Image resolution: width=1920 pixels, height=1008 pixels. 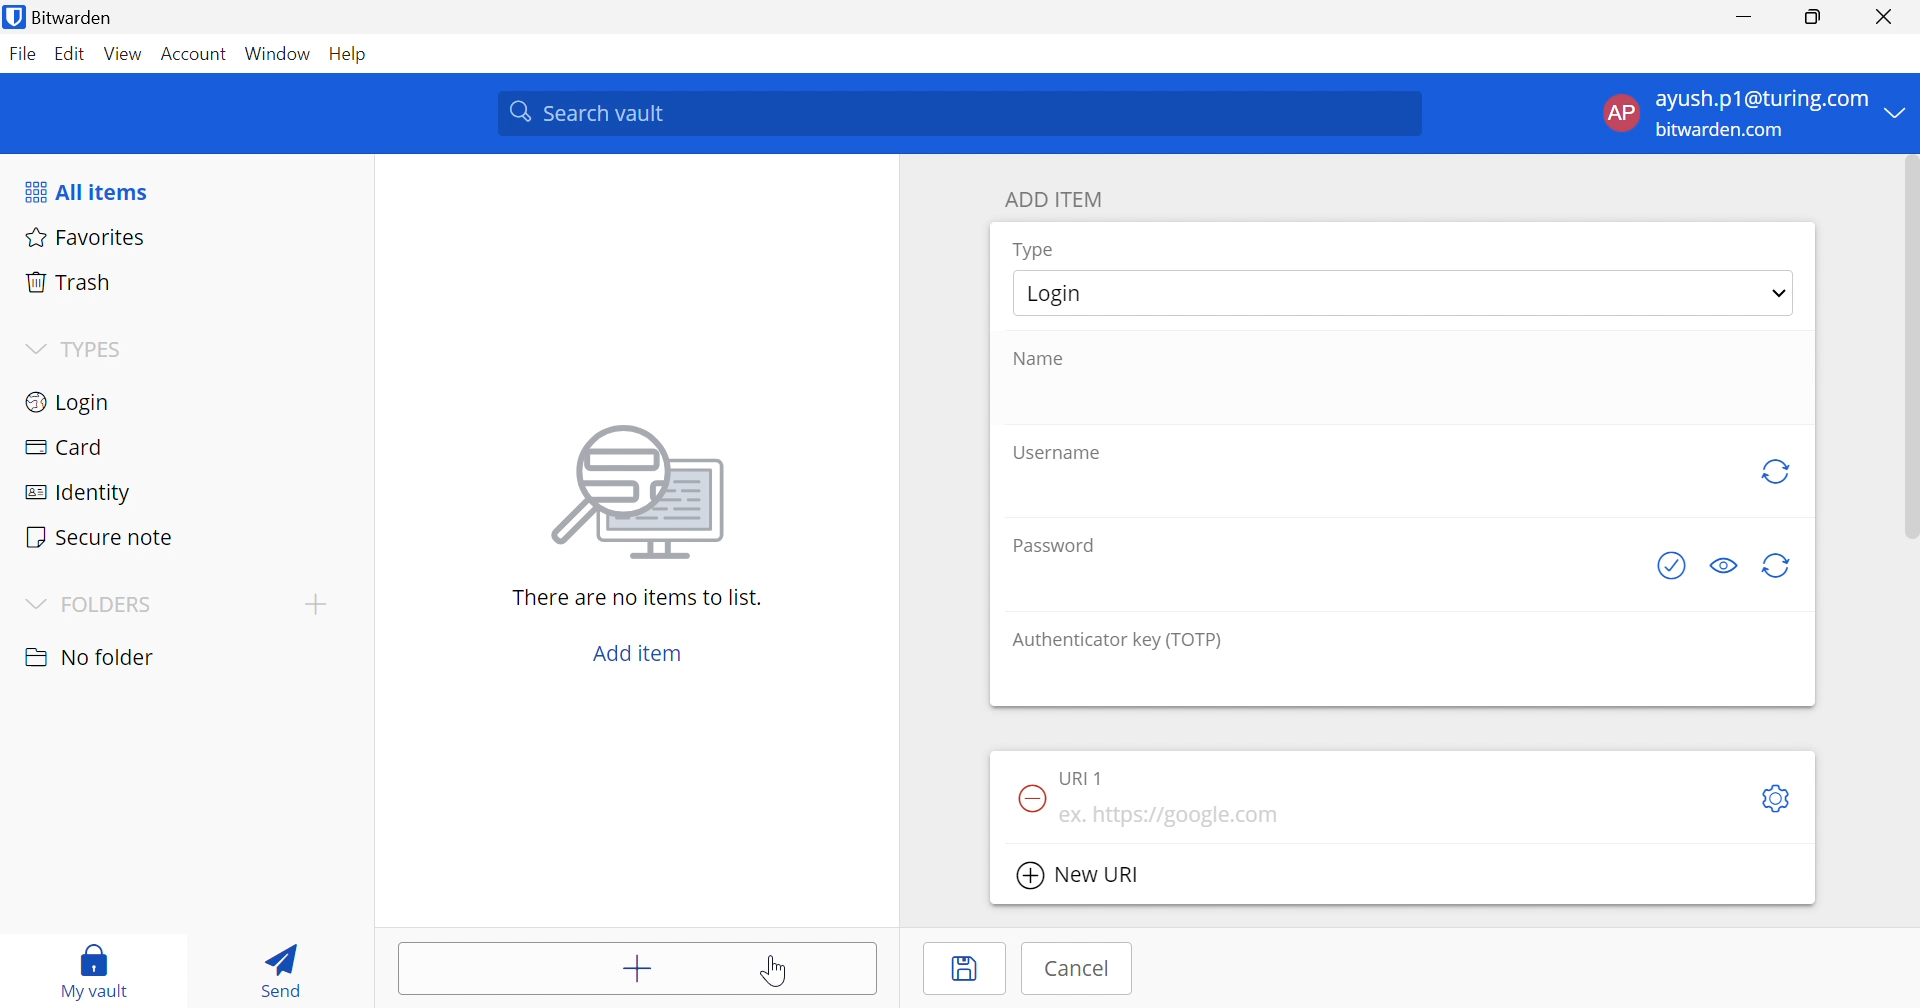 I want to click on View, so click(x=127, y=55).